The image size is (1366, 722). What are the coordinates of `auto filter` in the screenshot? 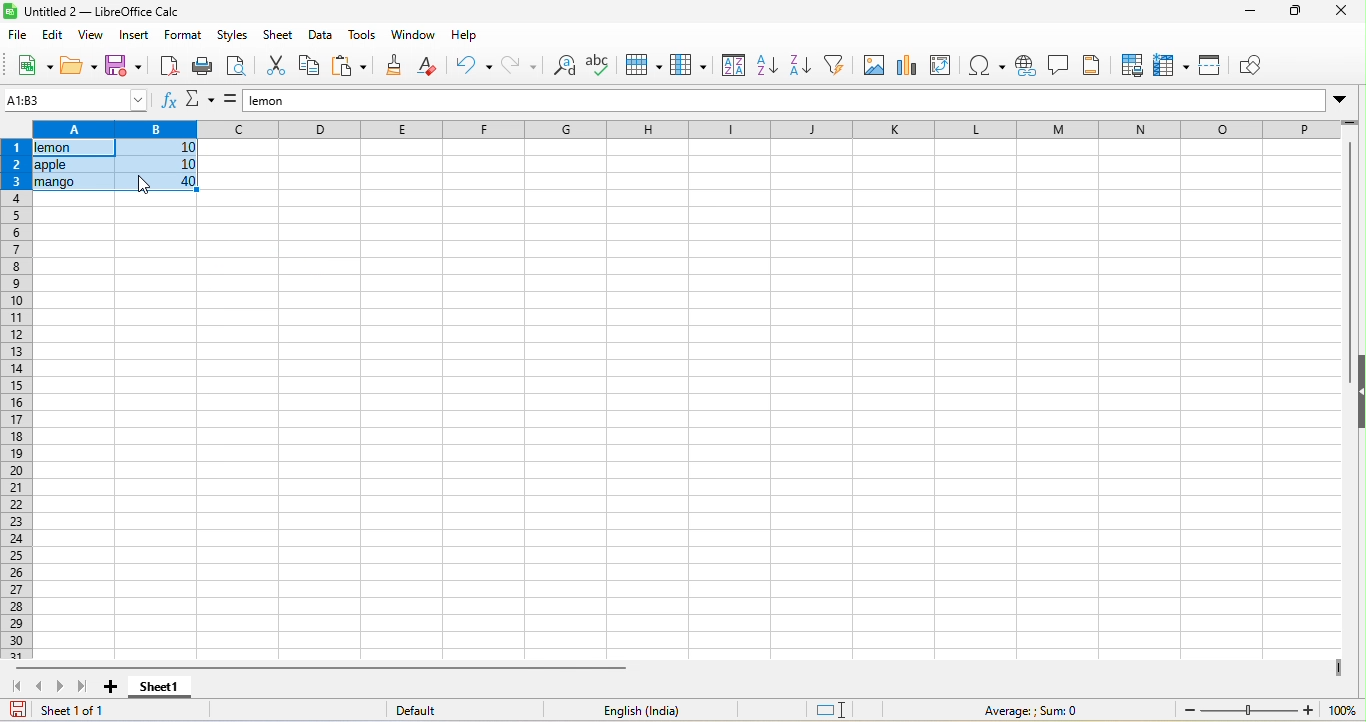 It's located at (835, 68).